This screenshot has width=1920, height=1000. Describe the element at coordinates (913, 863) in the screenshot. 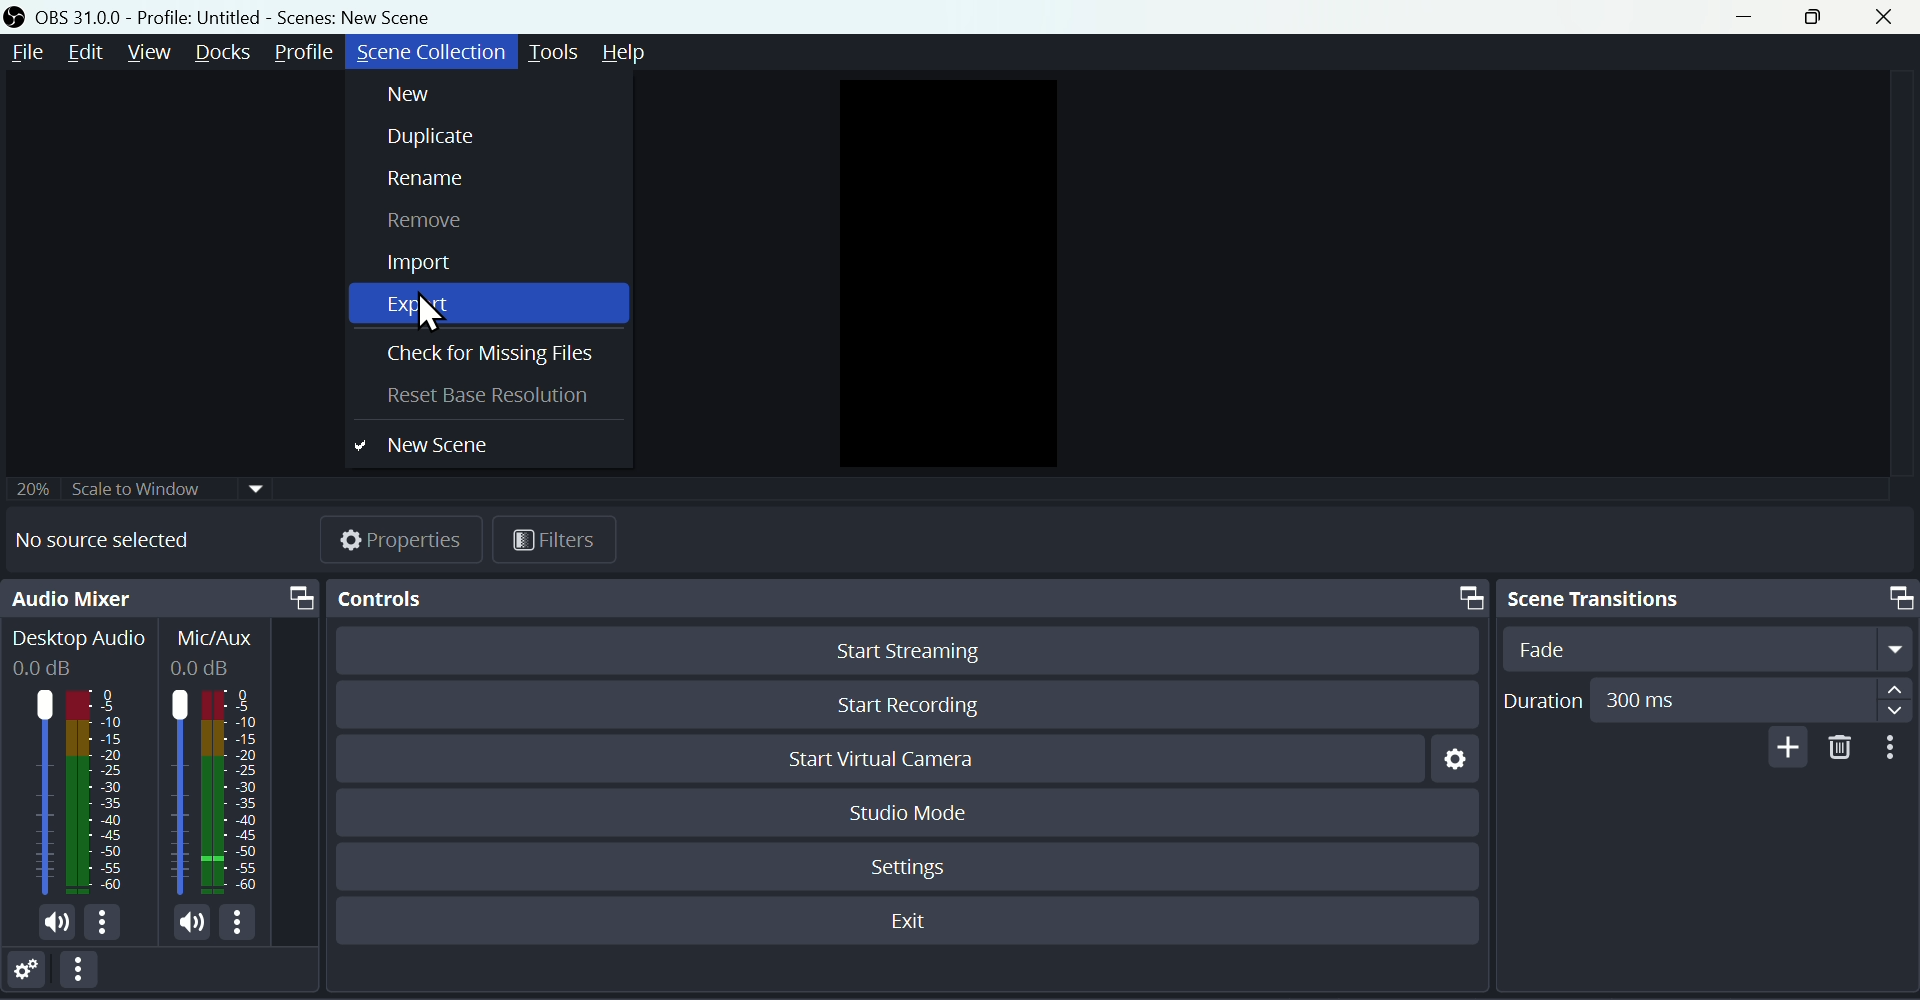

I see `Settings` at that location.